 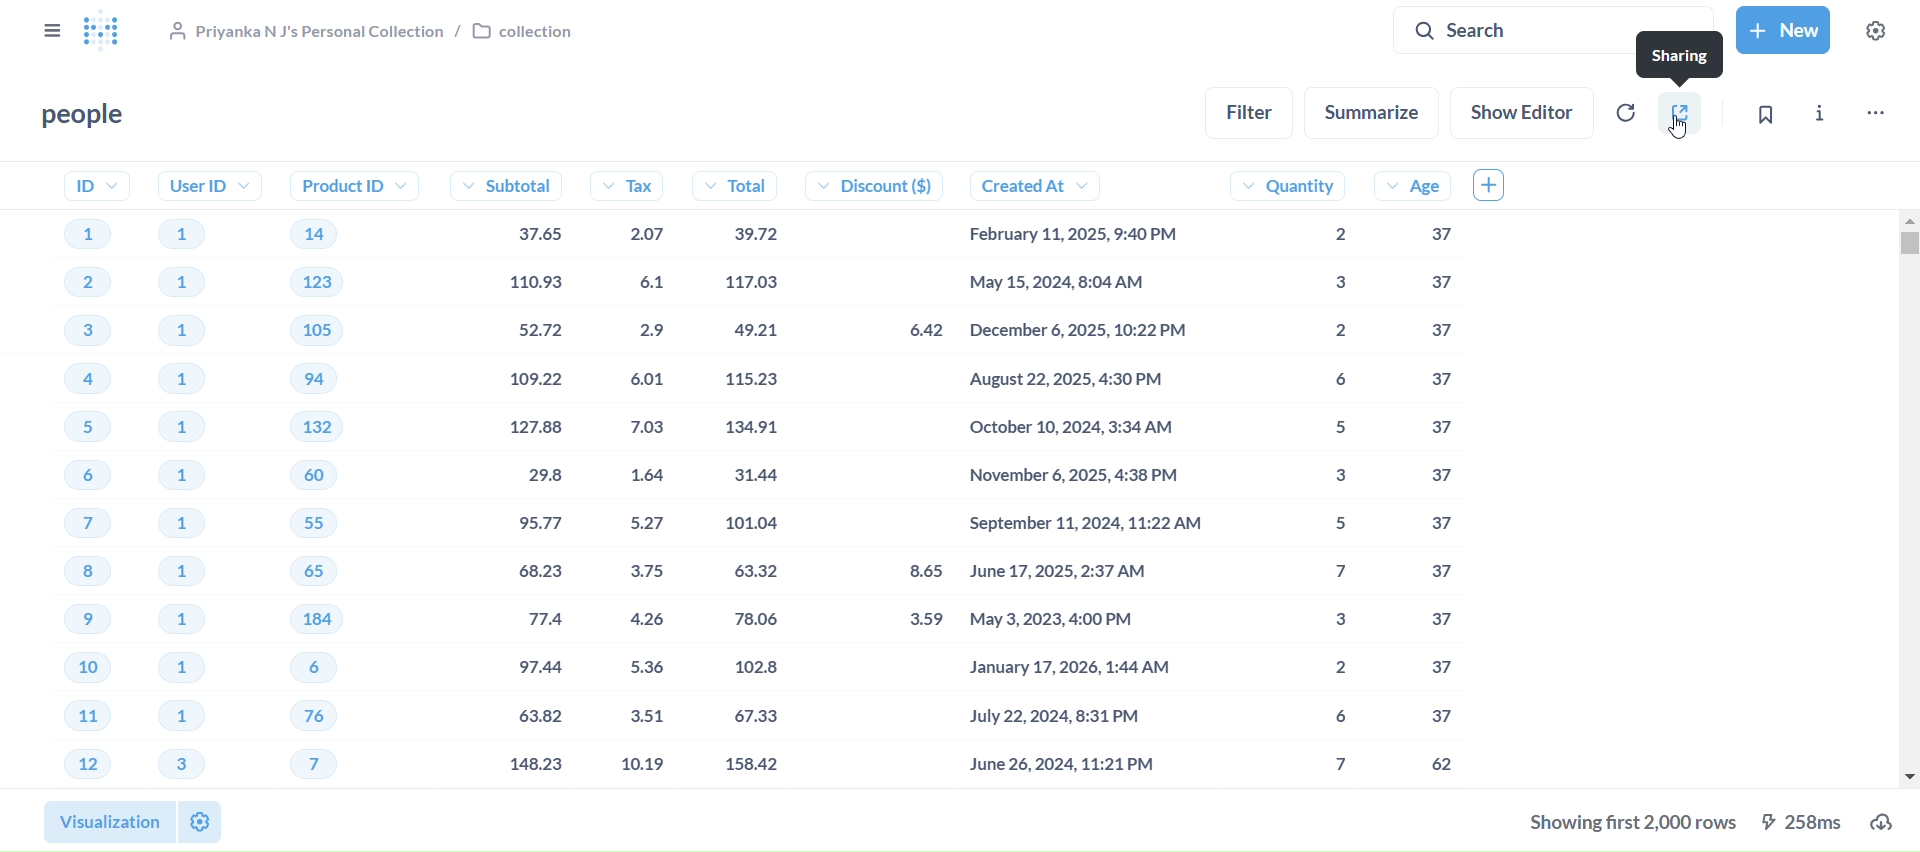 I want to click on close sidebars, so click(x=52, y=32).